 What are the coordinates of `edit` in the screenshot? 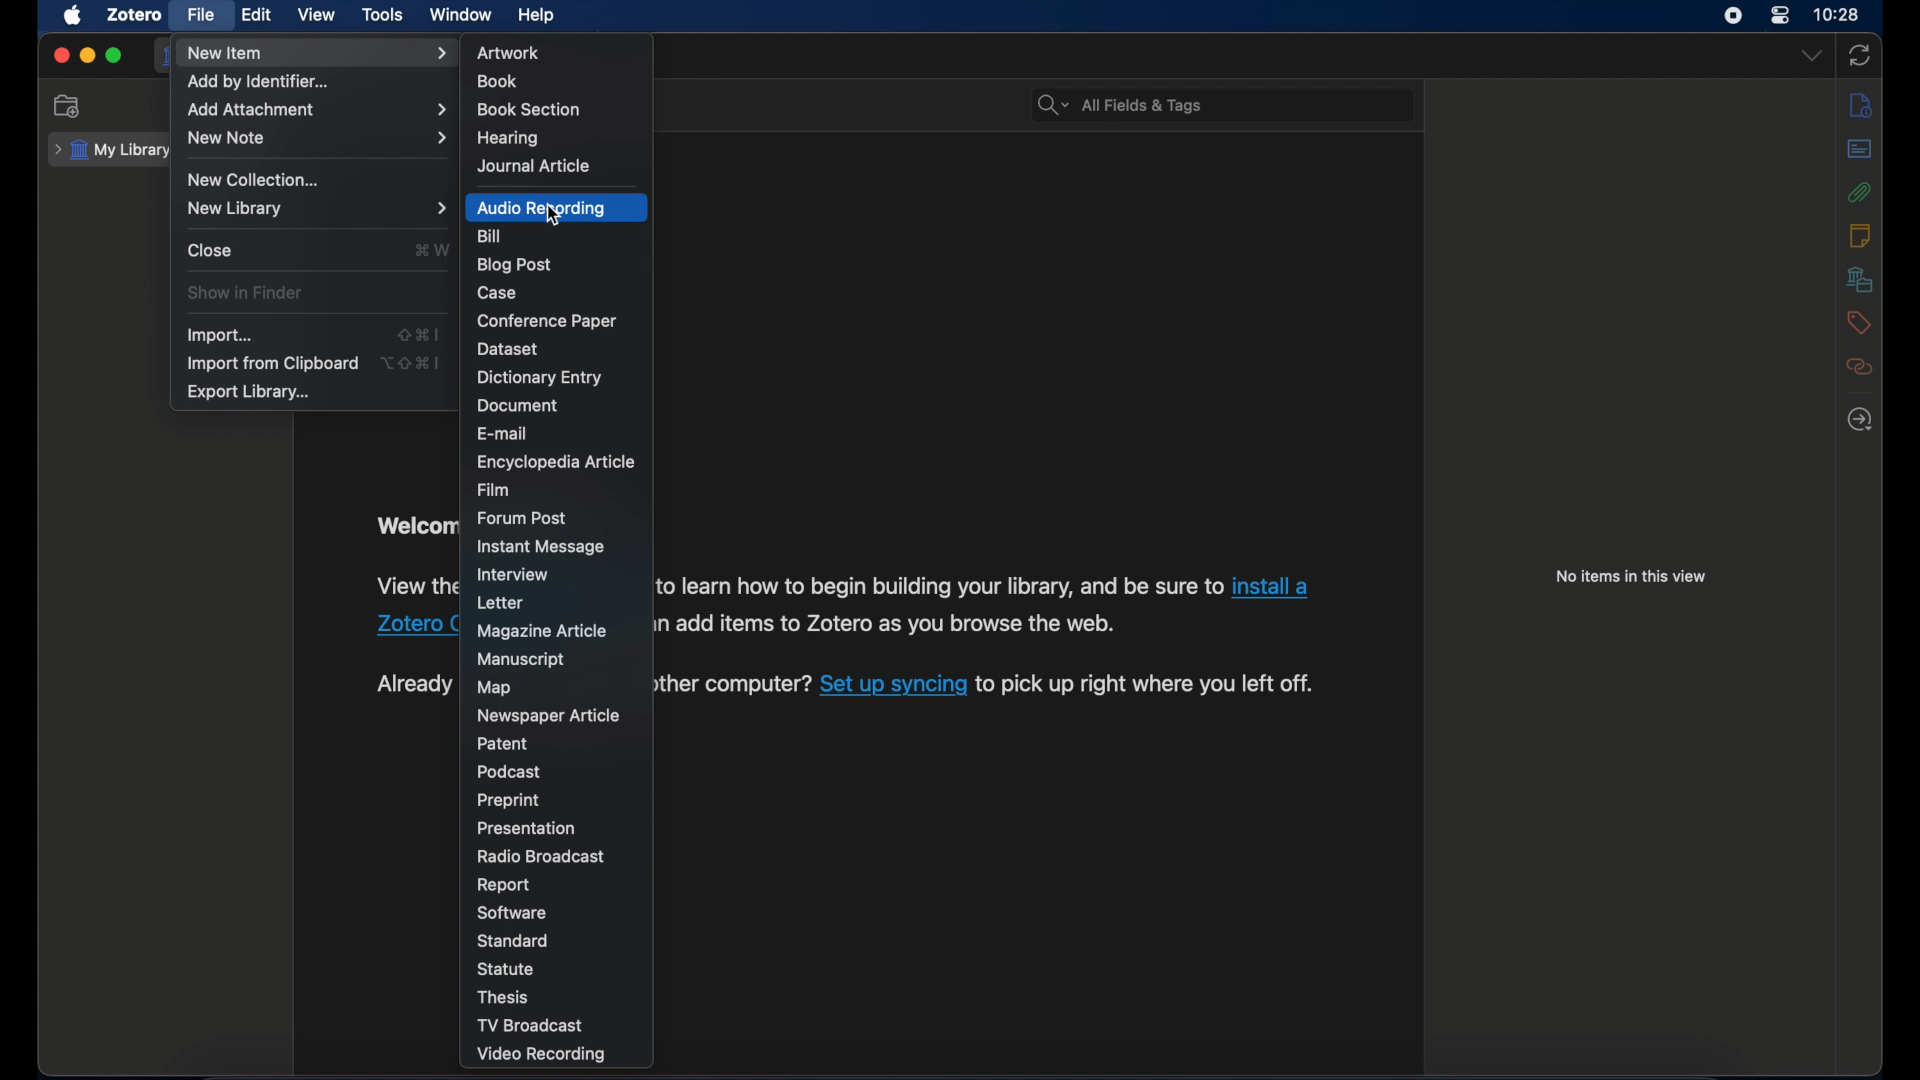 It's located at (257, 16).